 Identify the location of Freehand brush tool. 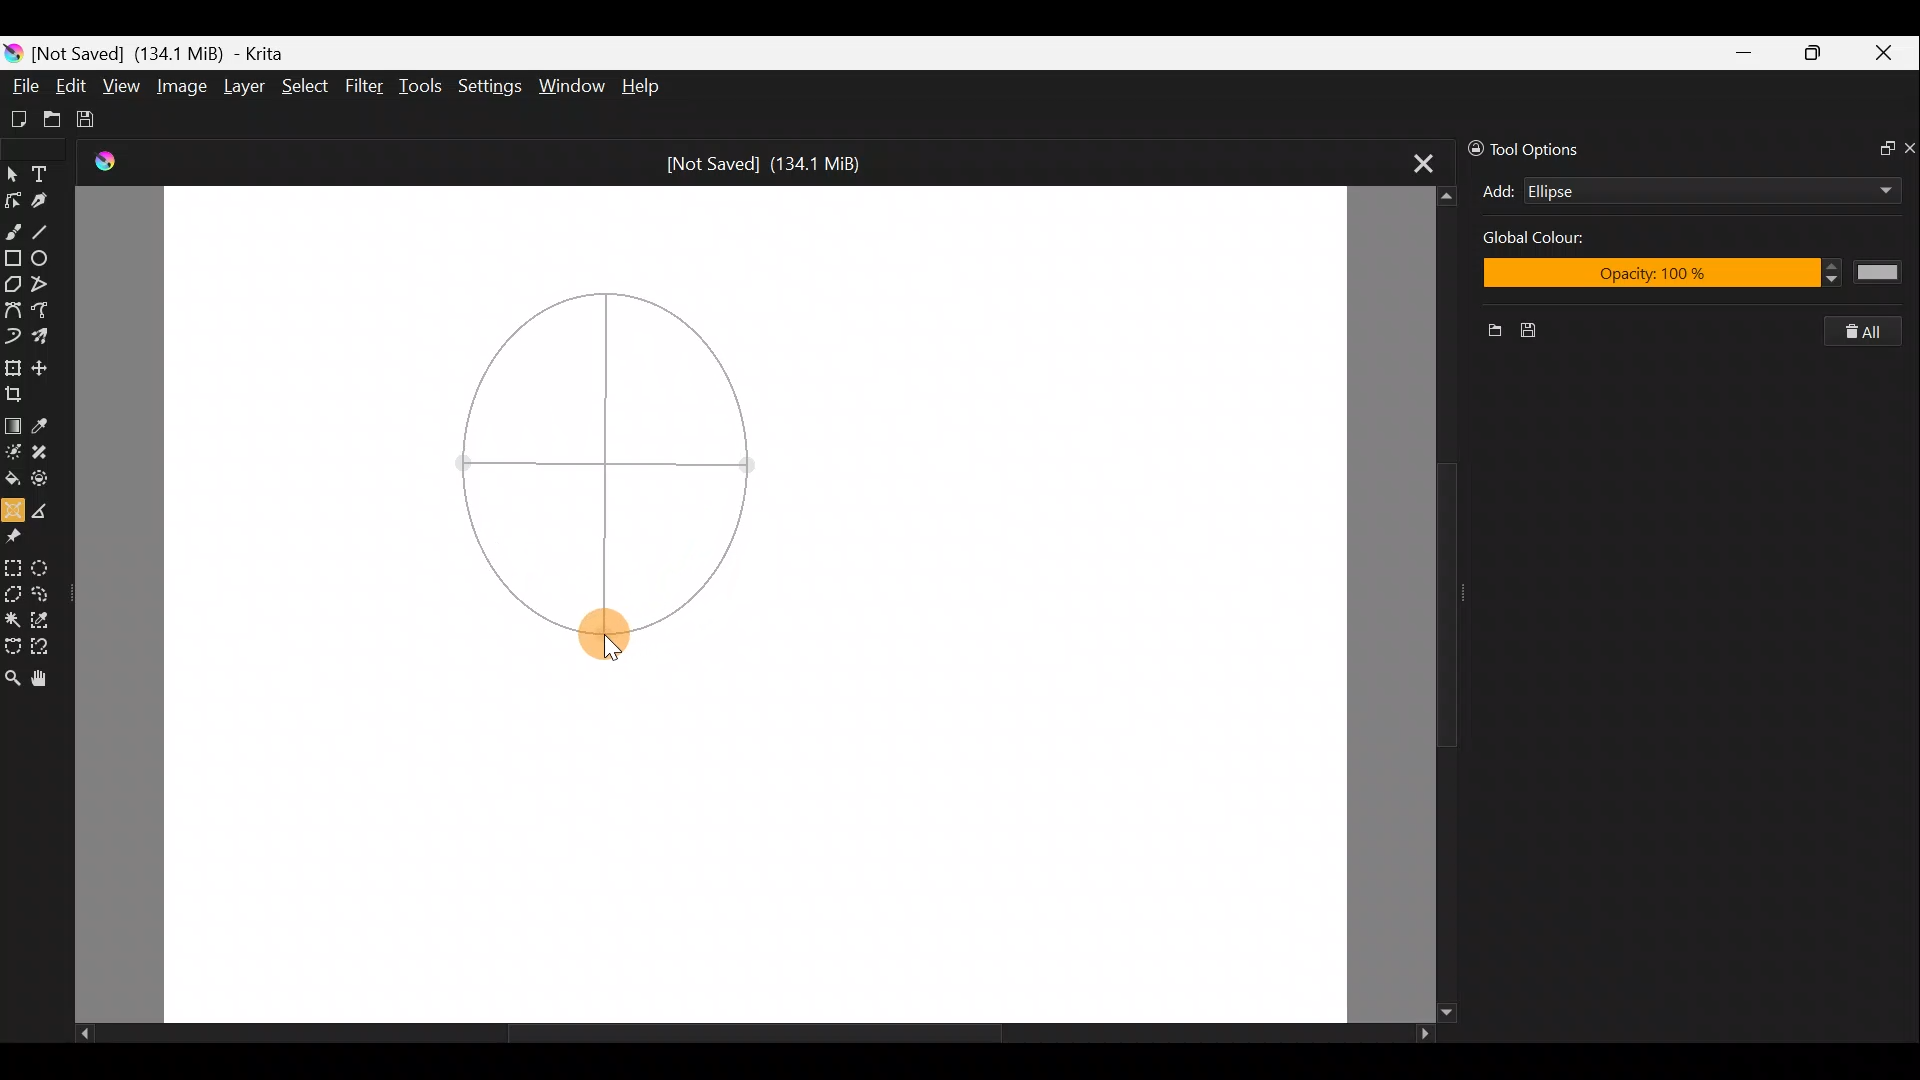
(14, 230).